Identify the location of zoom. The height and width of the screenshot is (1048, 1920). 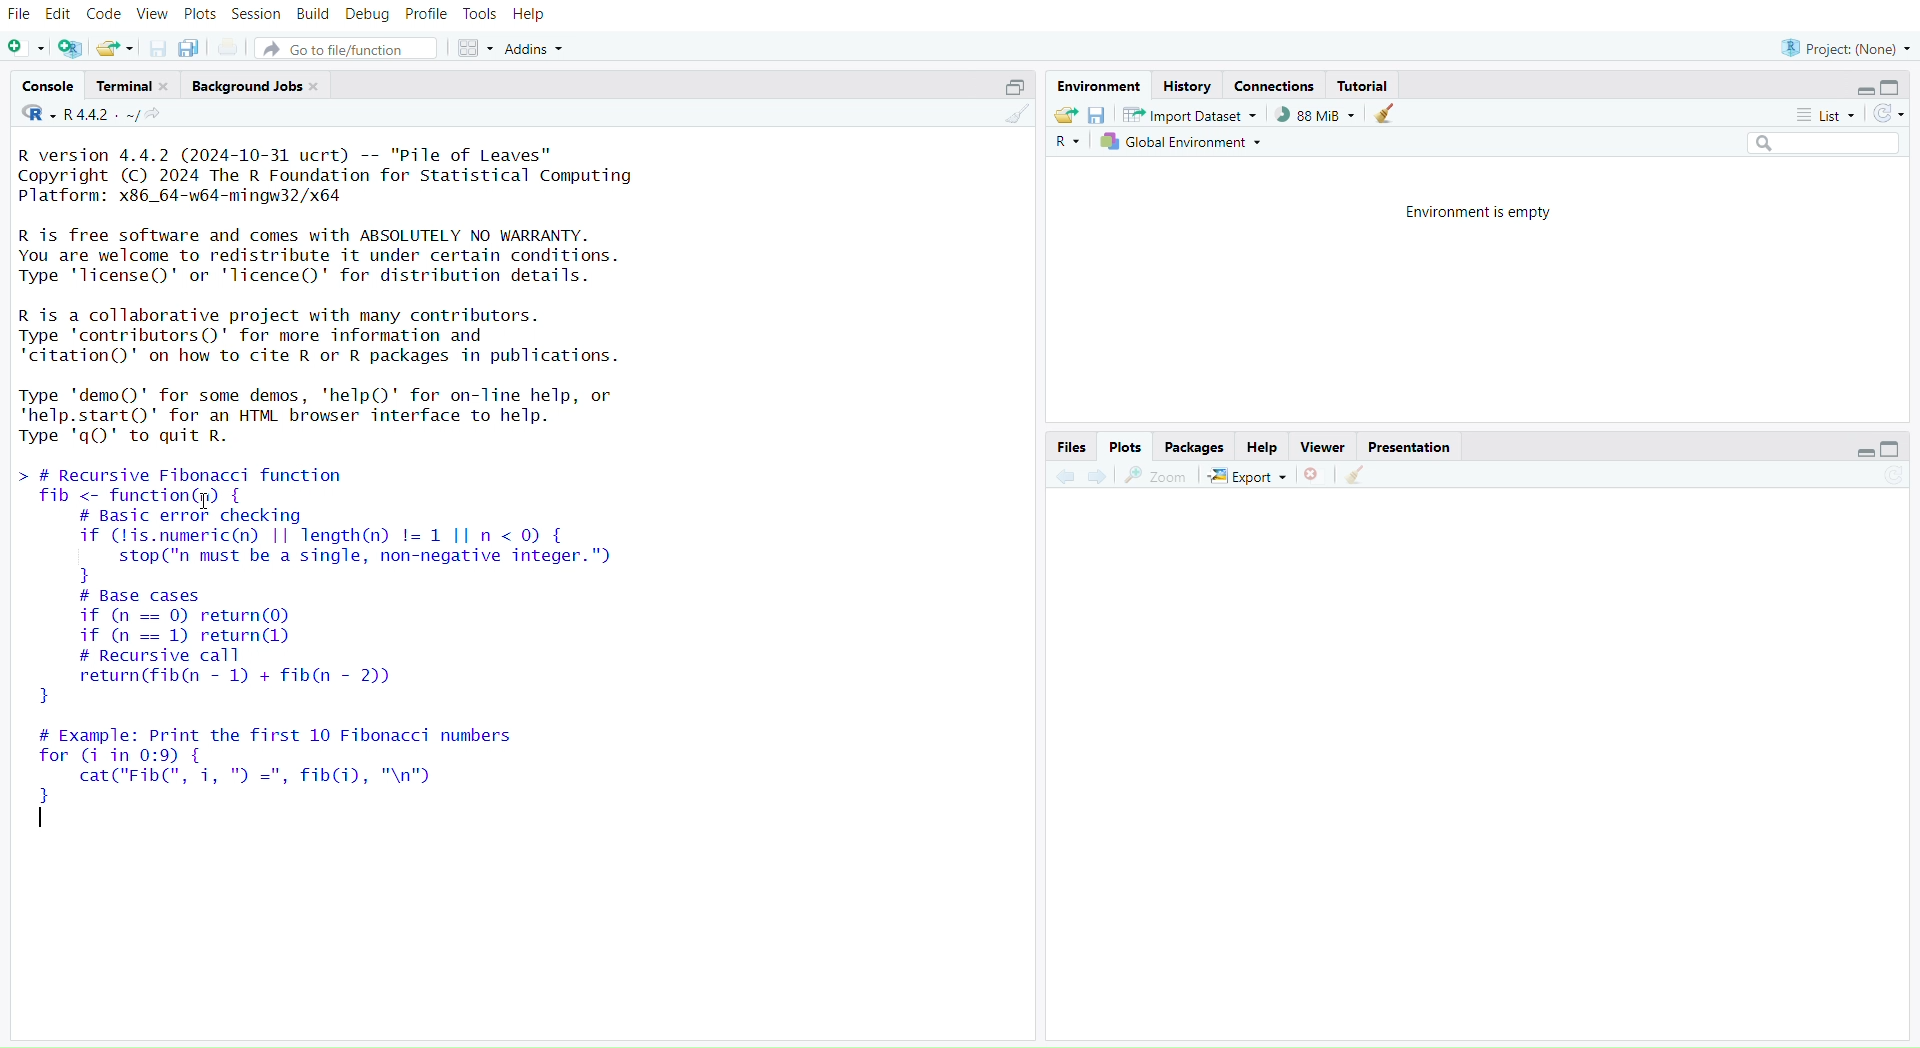
(1157, 477).